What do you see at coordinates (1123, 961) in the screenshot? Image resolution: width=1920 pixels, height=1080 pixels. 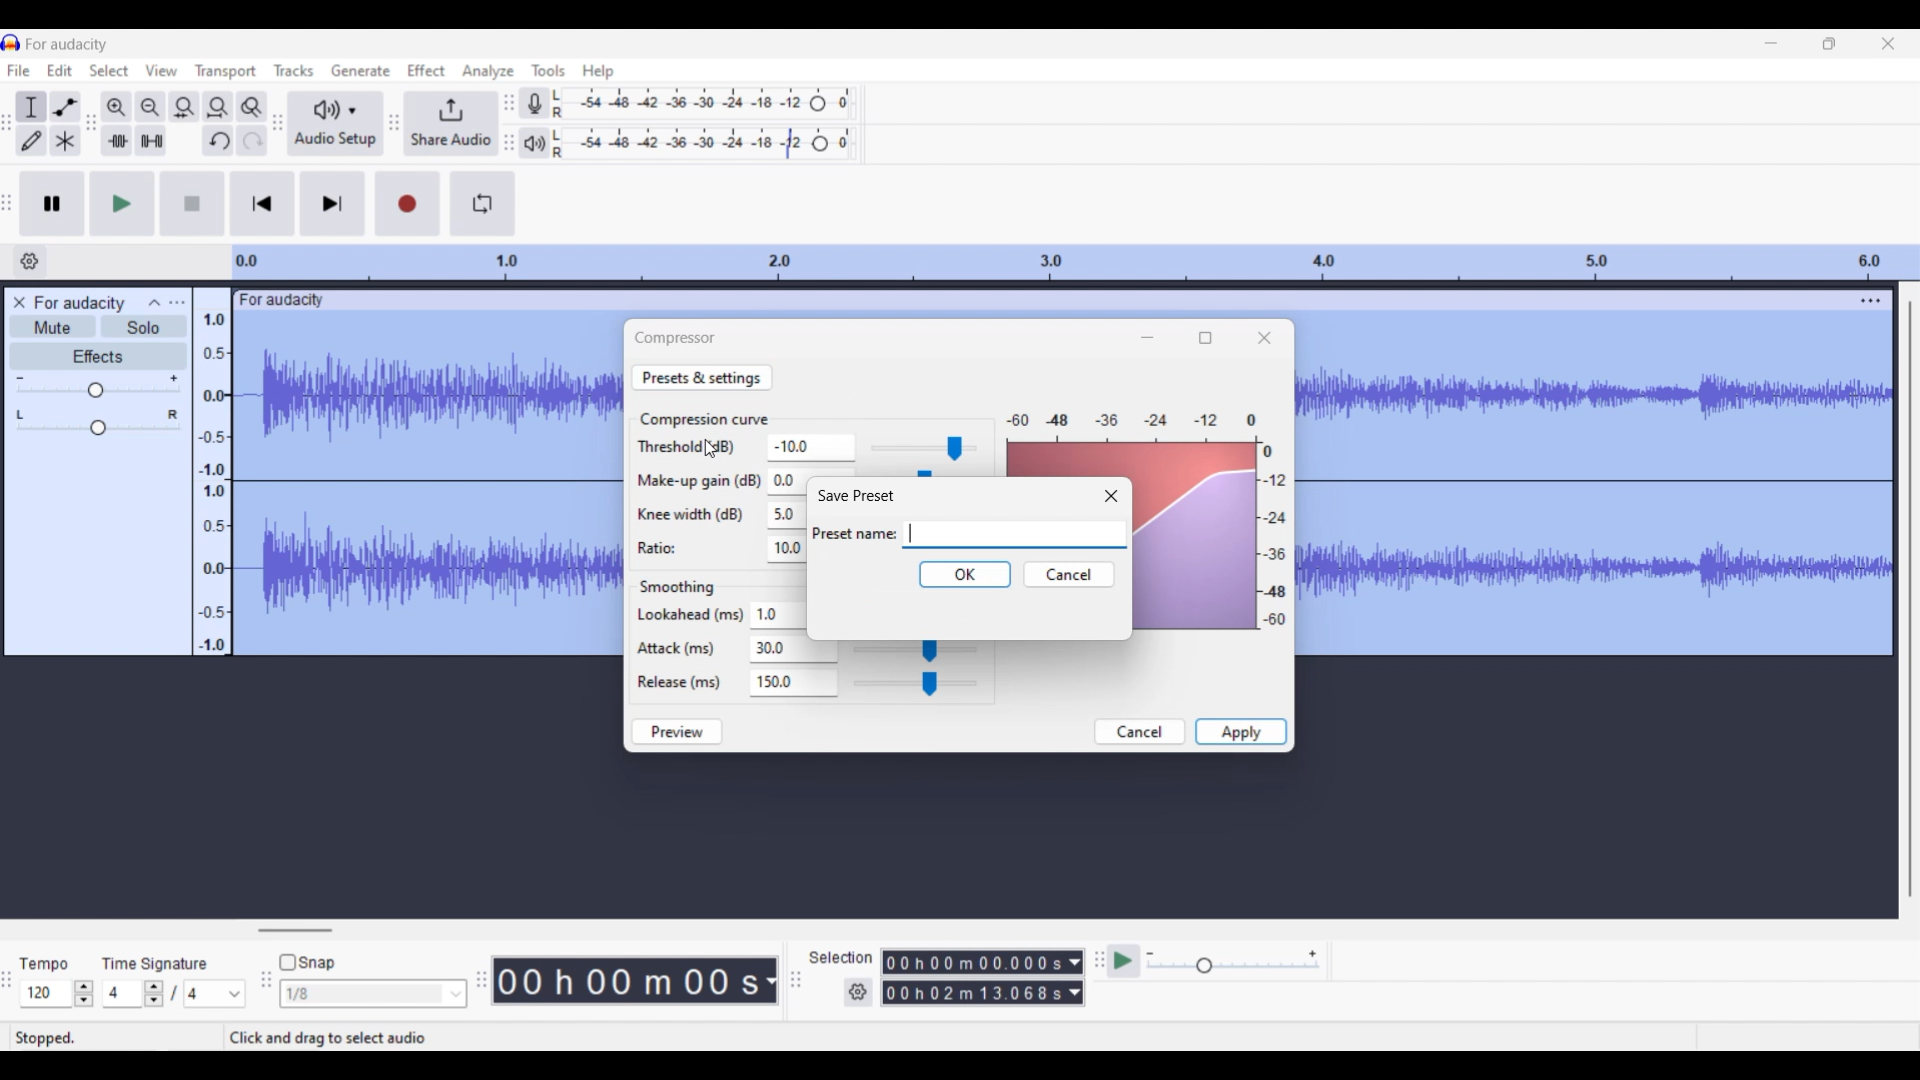 I see `Play at speed/Play at speed once` at bounding box center [1123, 961].